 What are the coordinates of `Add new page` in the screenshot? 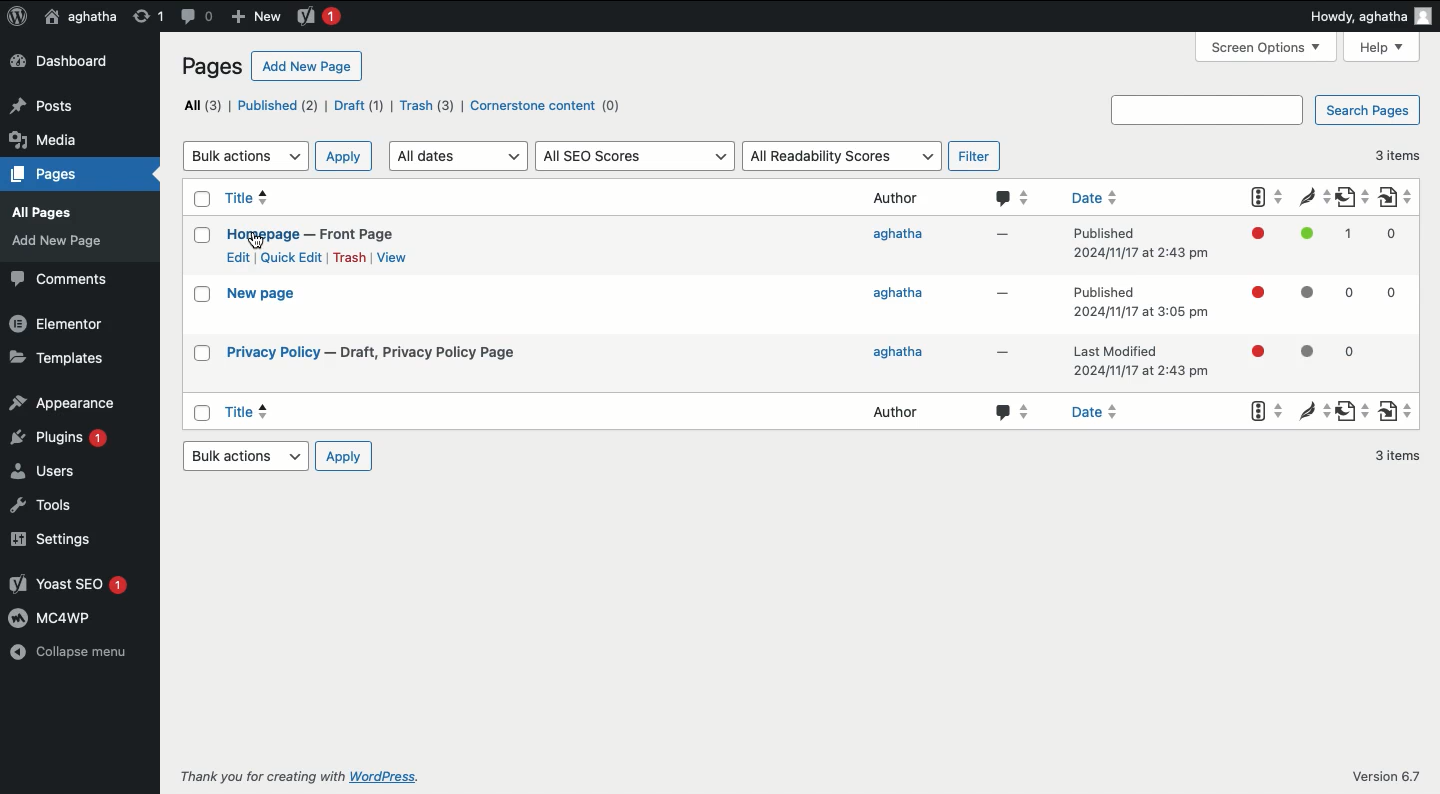 It's located at (307, 67).